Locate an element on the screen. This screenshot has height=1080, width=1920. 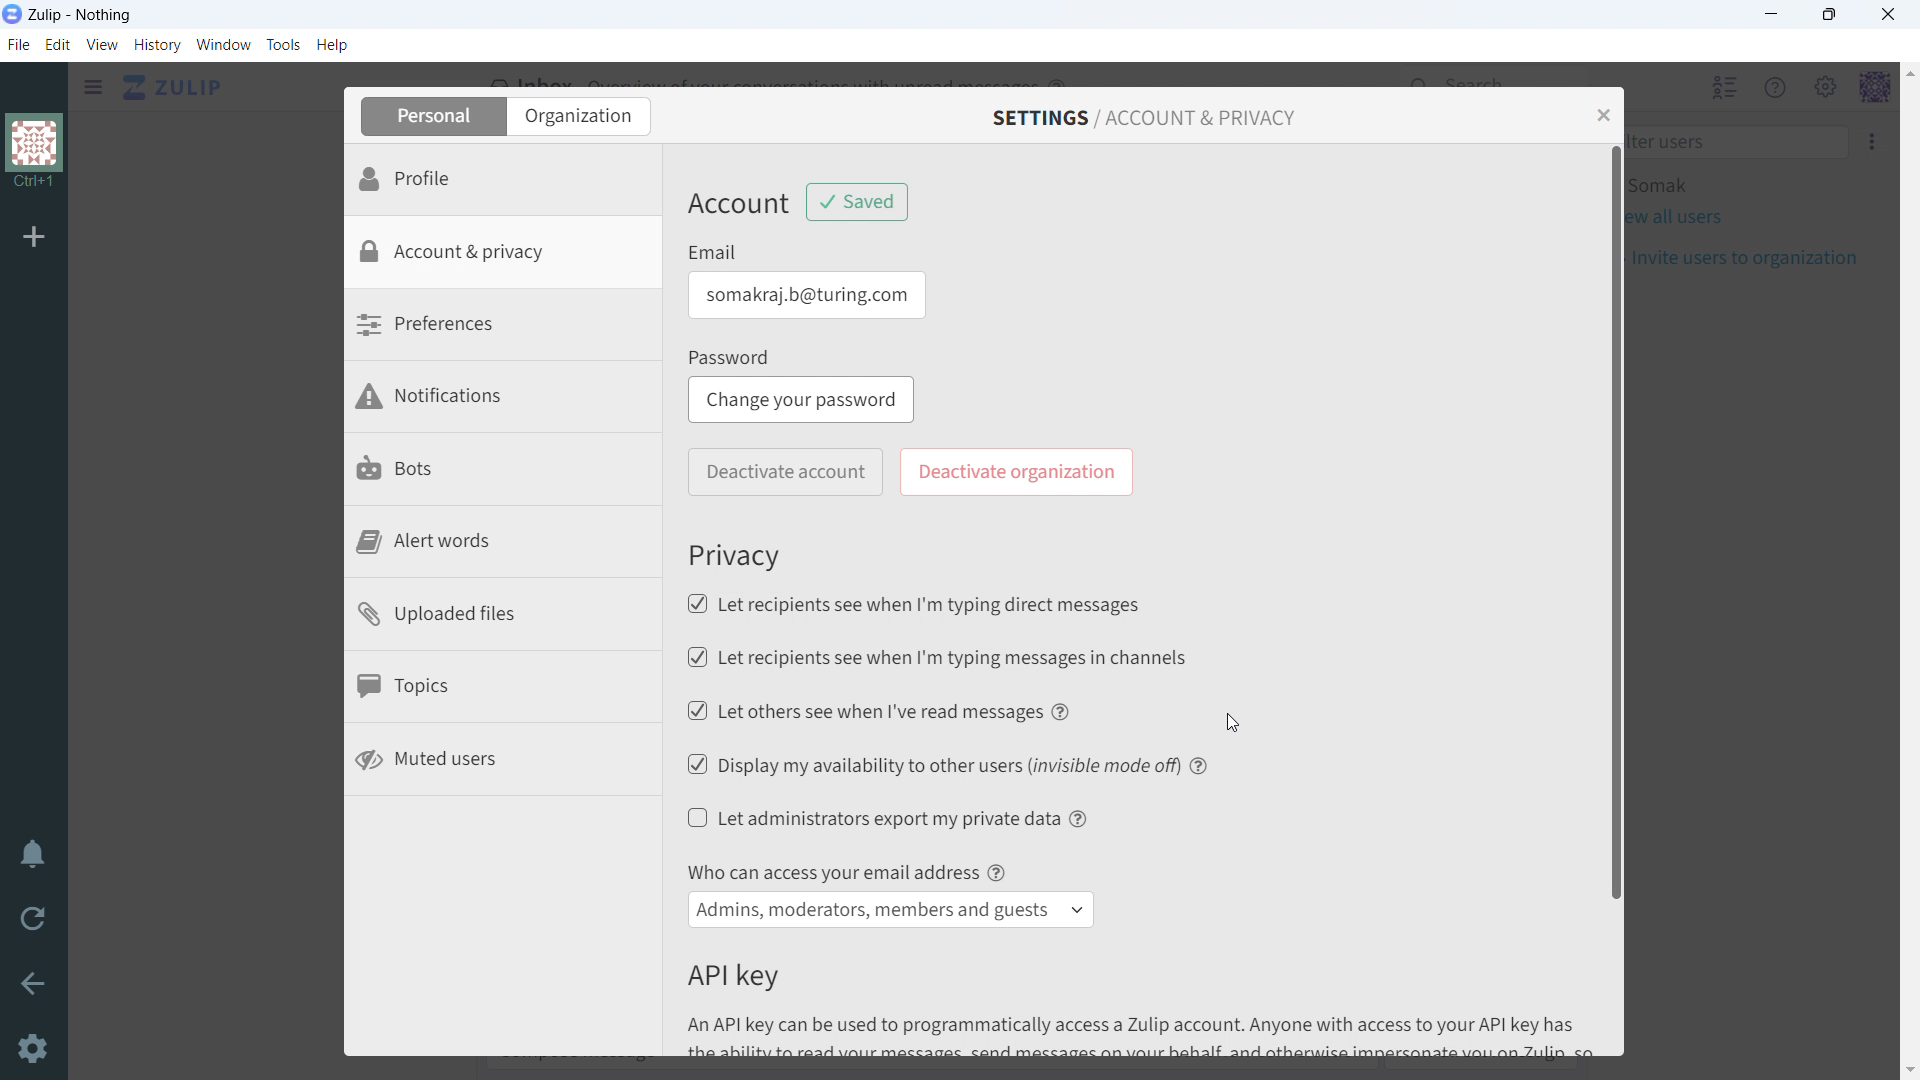
More is located at coordinates (1875, 141).